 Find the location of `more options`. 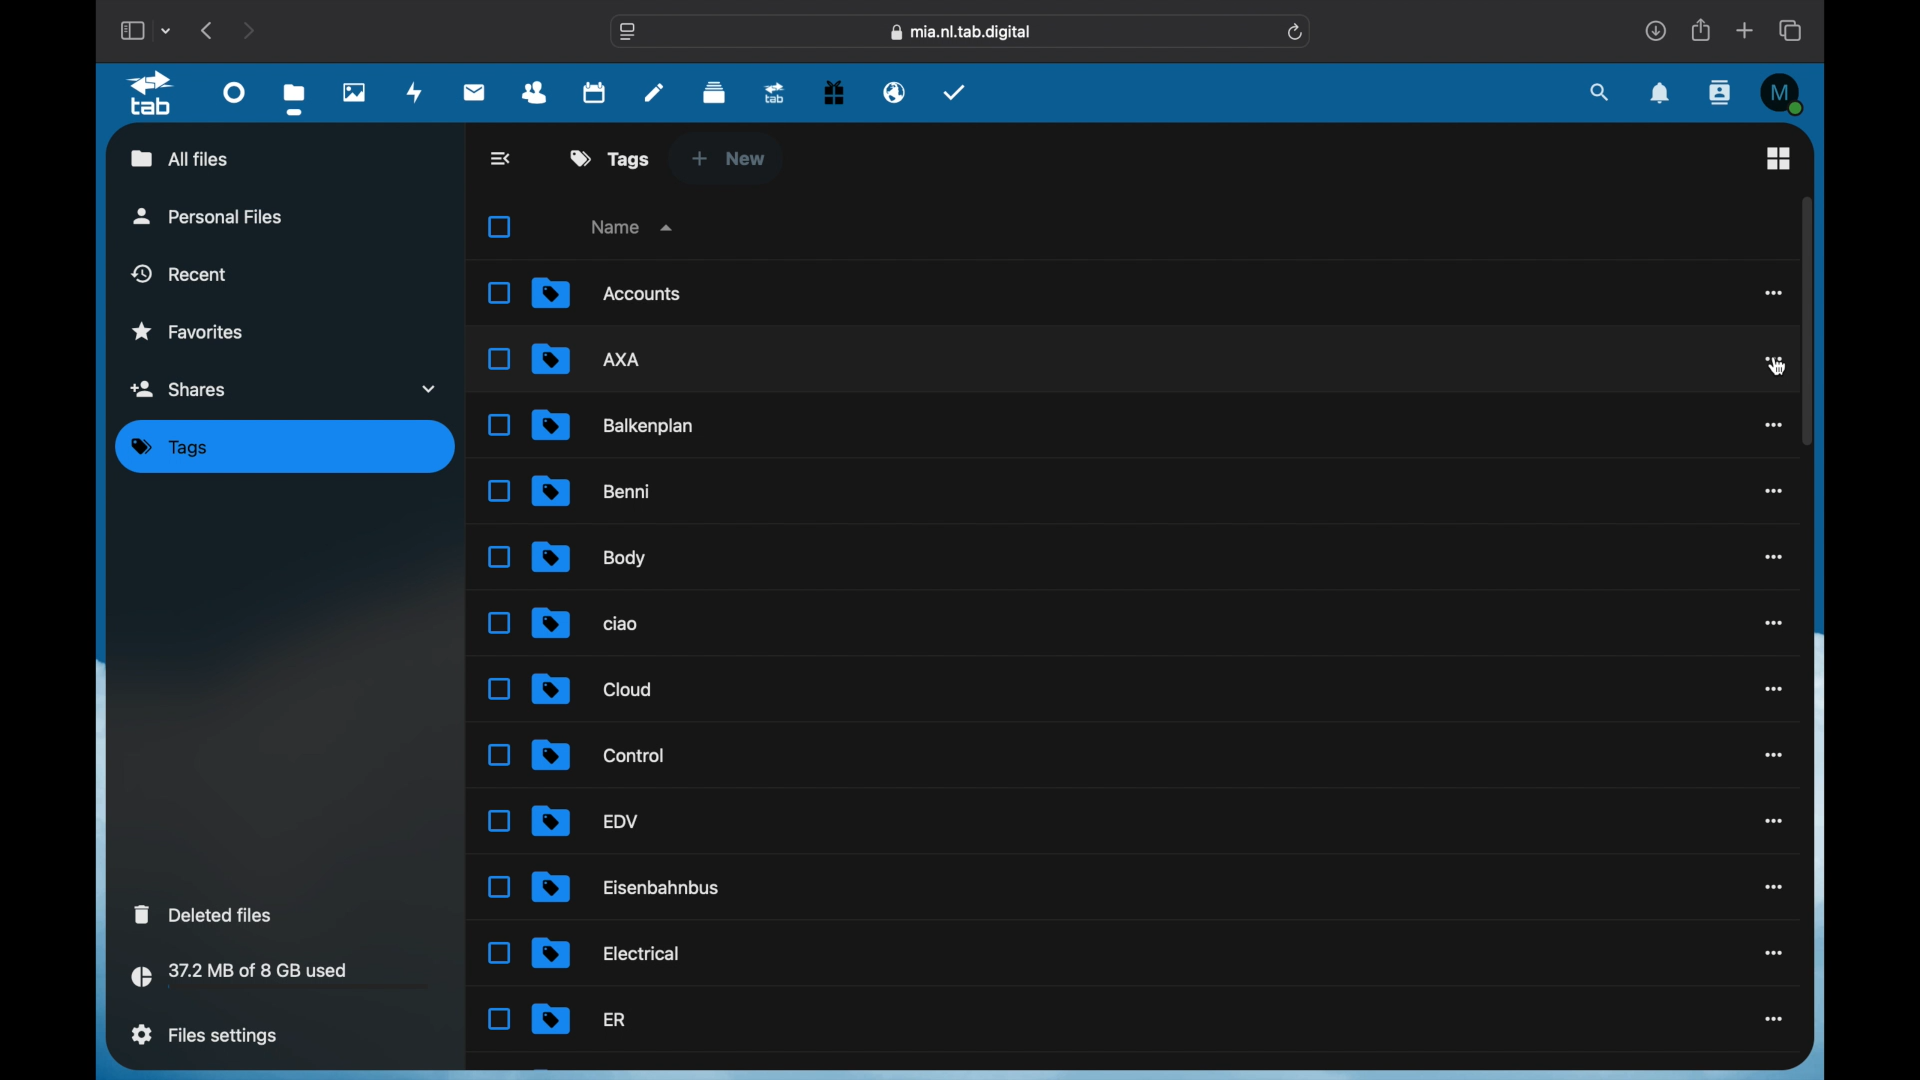

more options is located at coordinates (1775, 557).